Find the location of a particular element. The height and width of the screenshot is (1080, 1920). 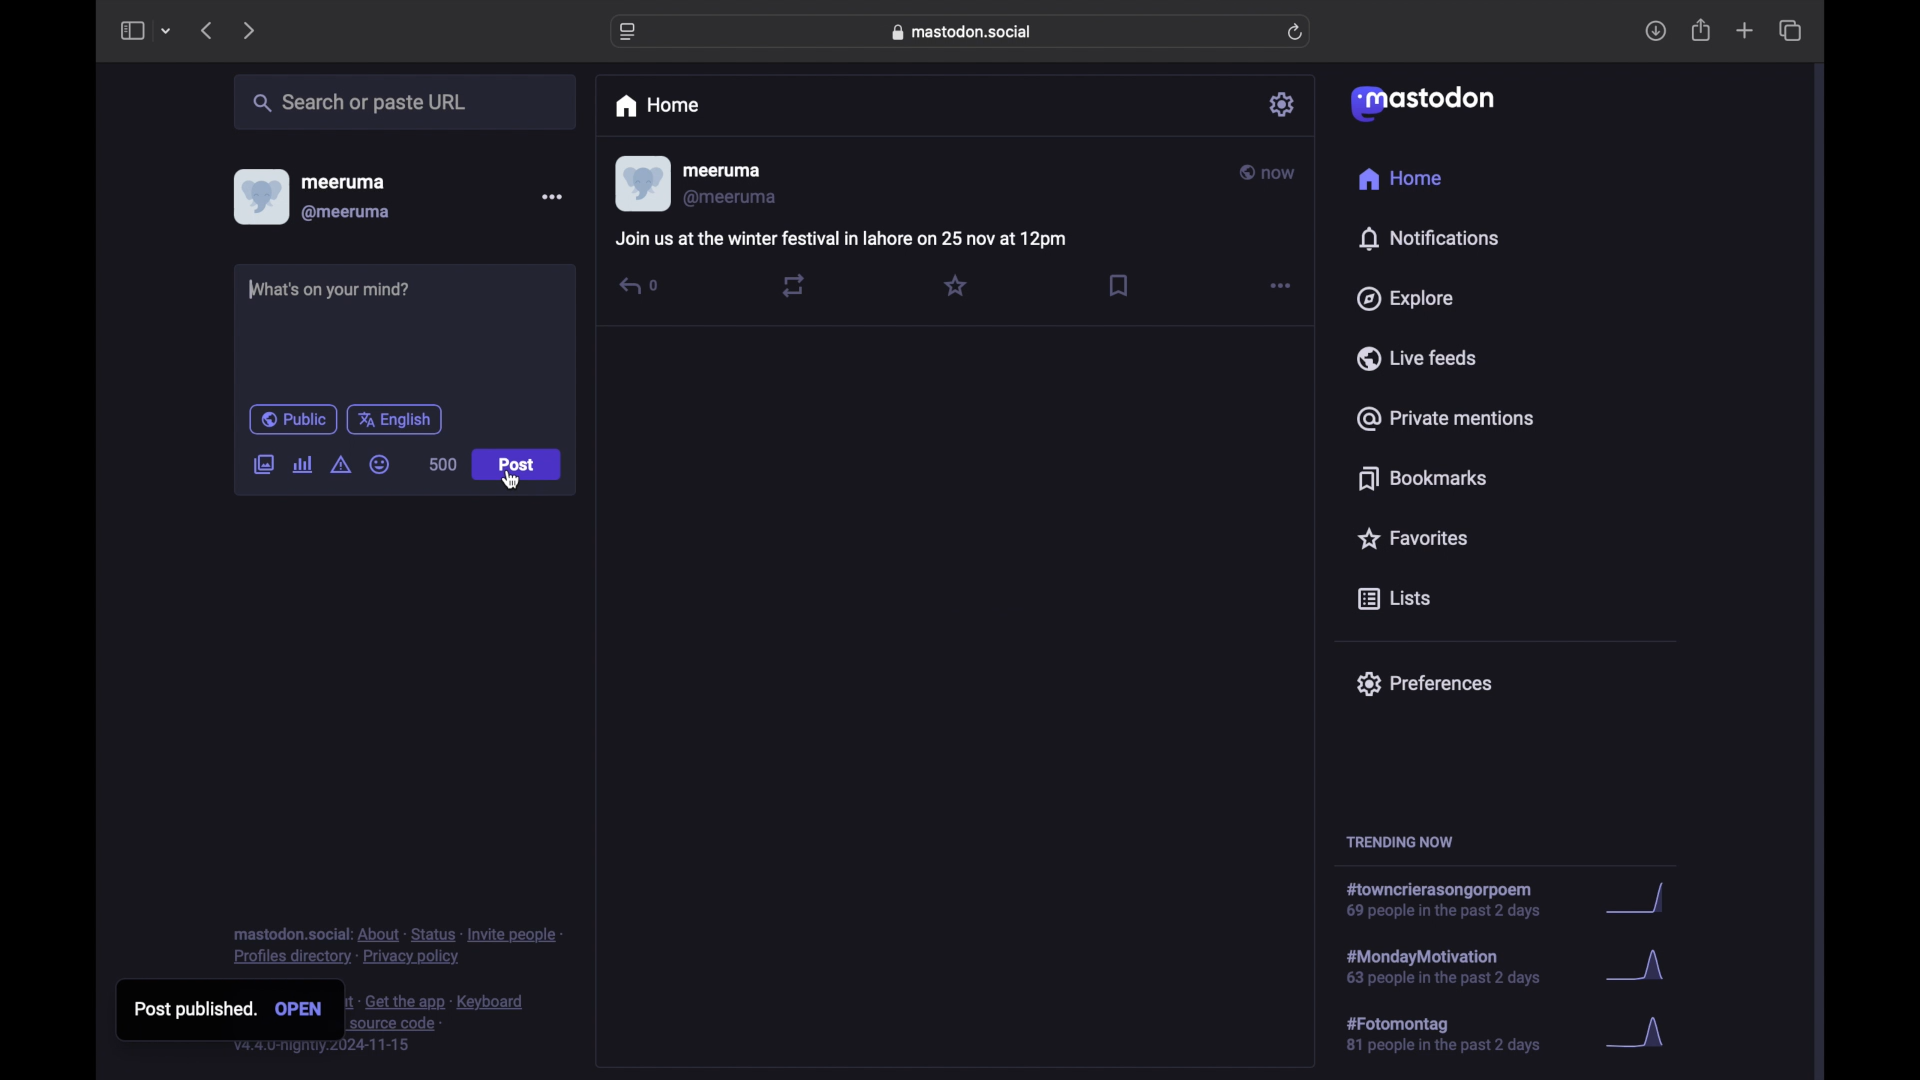

home is located at coordinates (1402, 182).